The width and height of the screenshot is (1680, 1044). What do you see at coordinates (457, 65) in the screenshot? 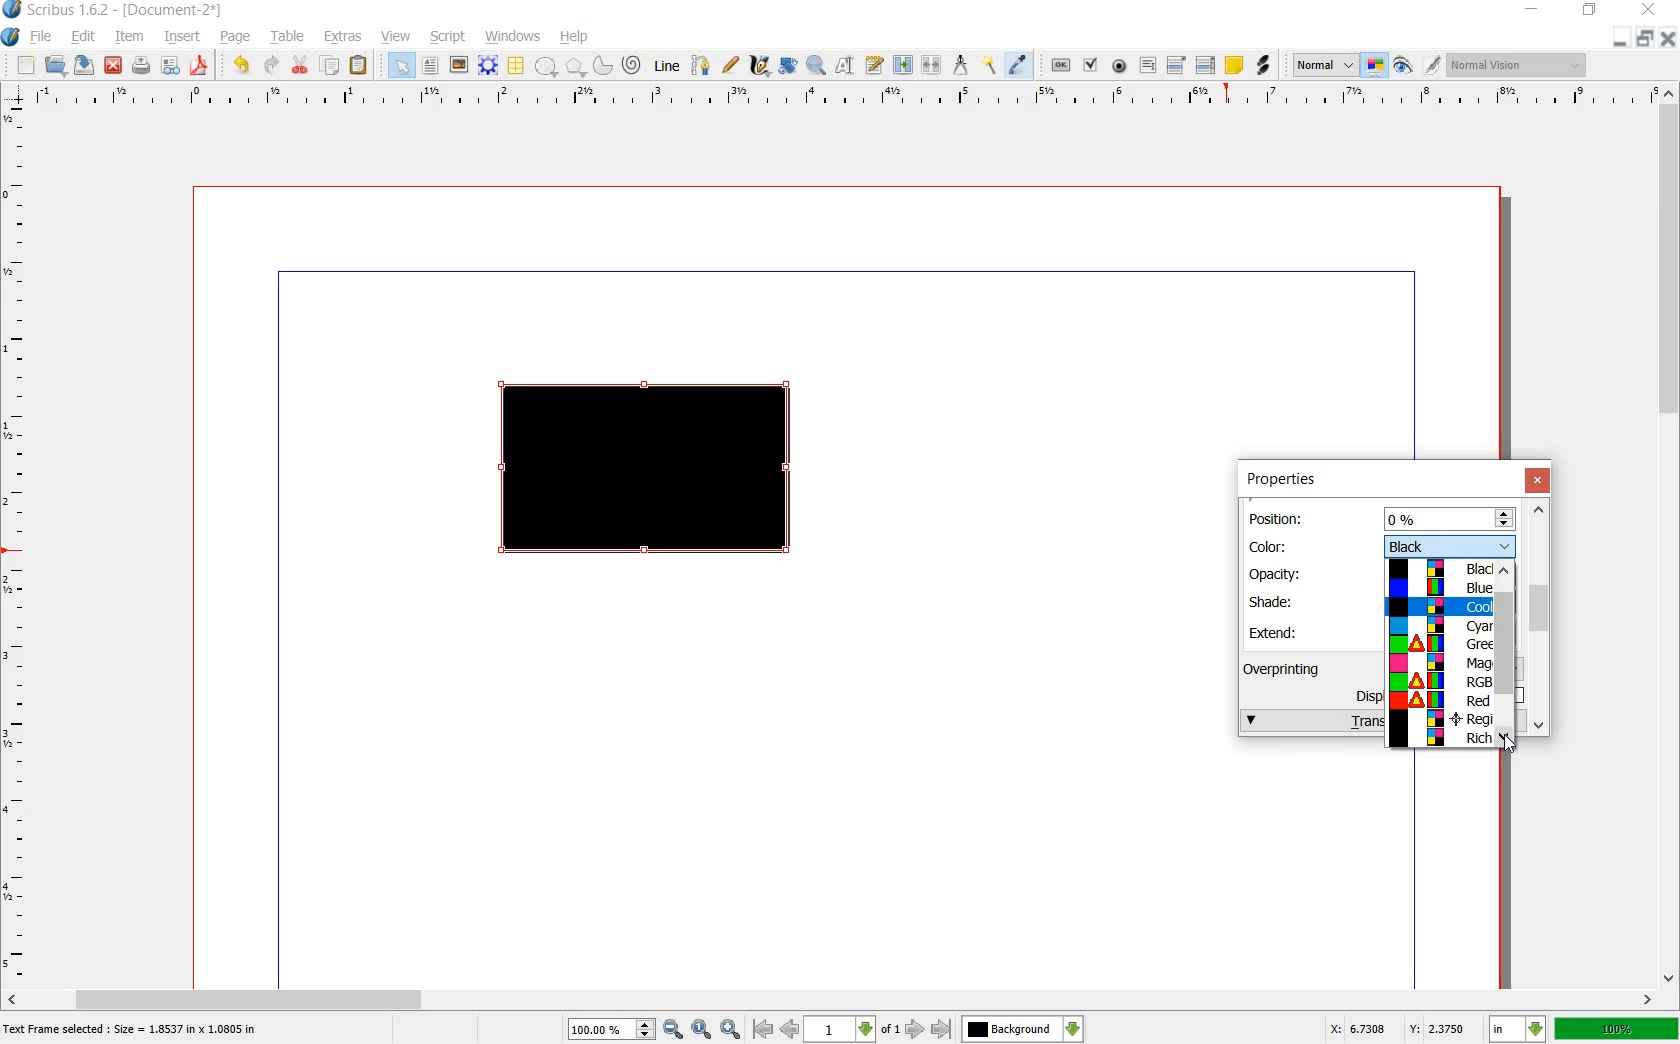
I see `image frame` at bounding box center [457, 65].